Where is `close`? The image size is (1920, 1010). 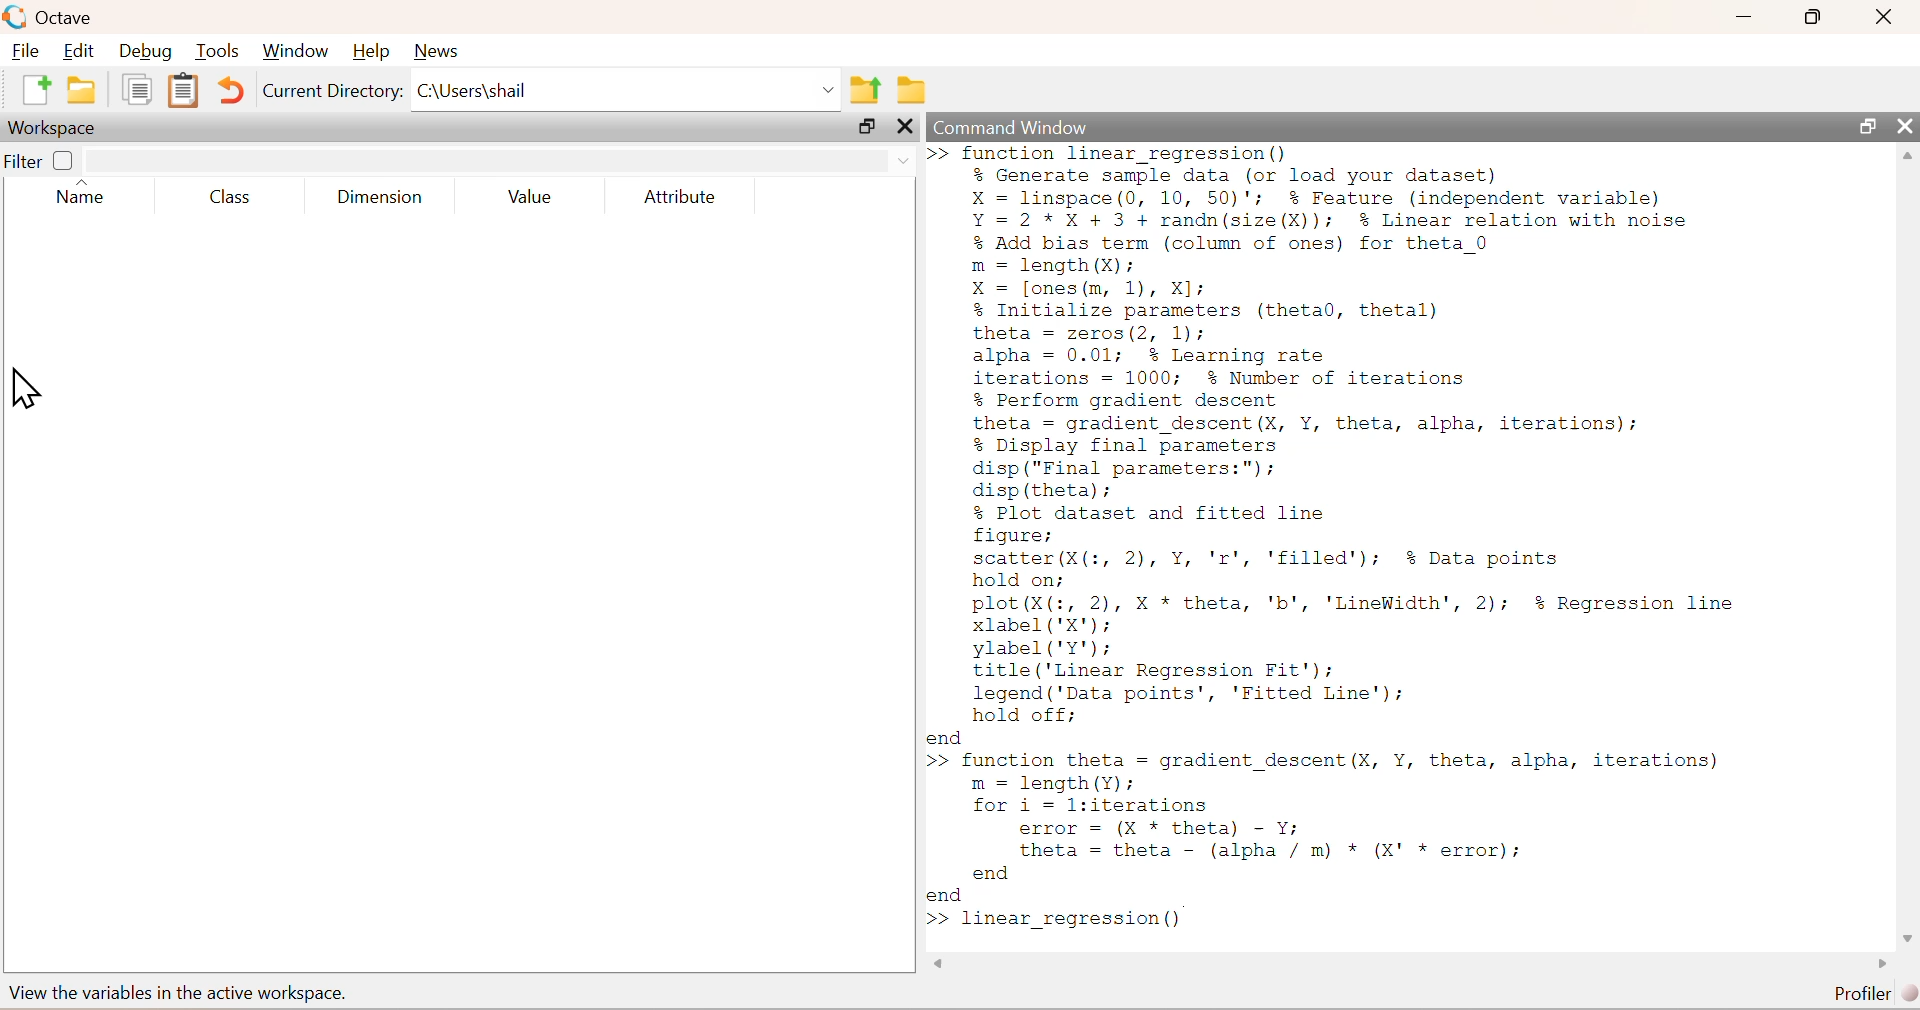 close is located at coordinates (1882, 17).